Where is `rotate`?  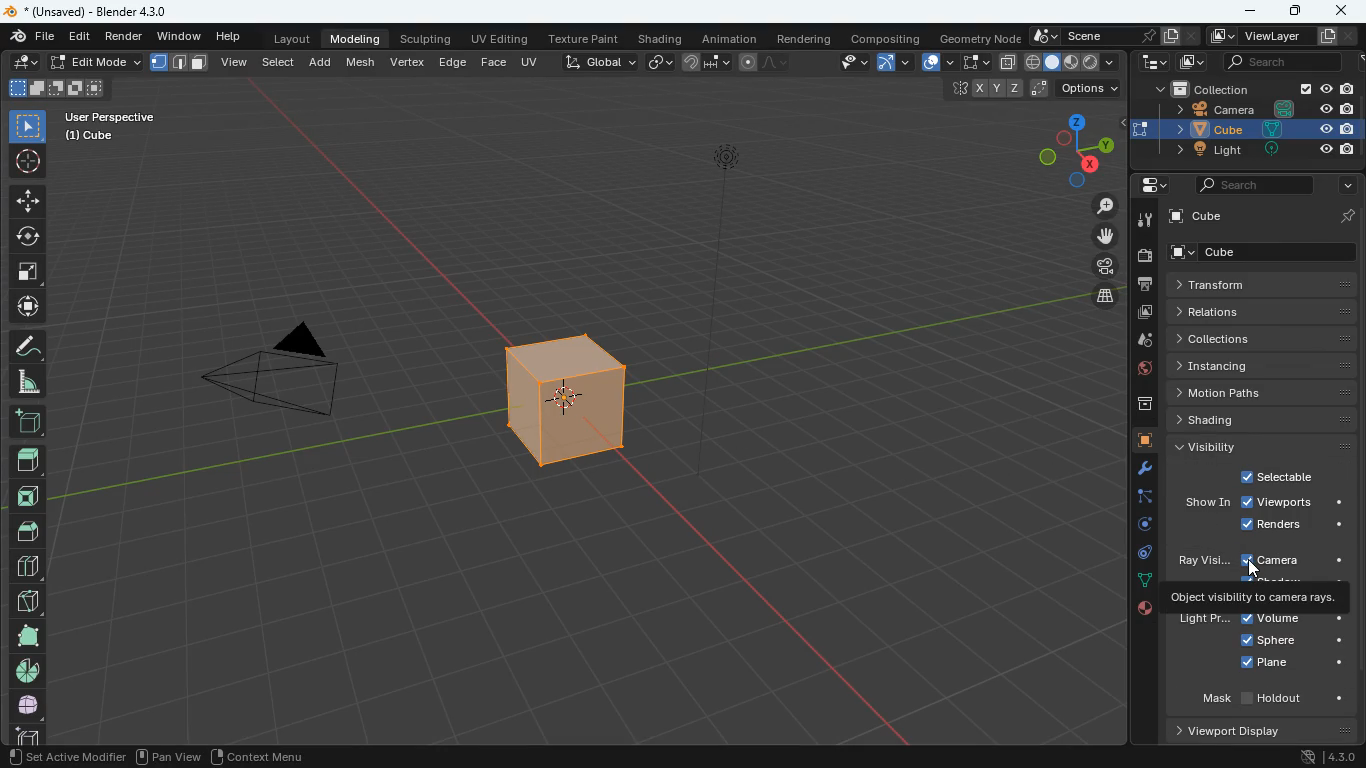
rotate is located at coordinates (28, 238).